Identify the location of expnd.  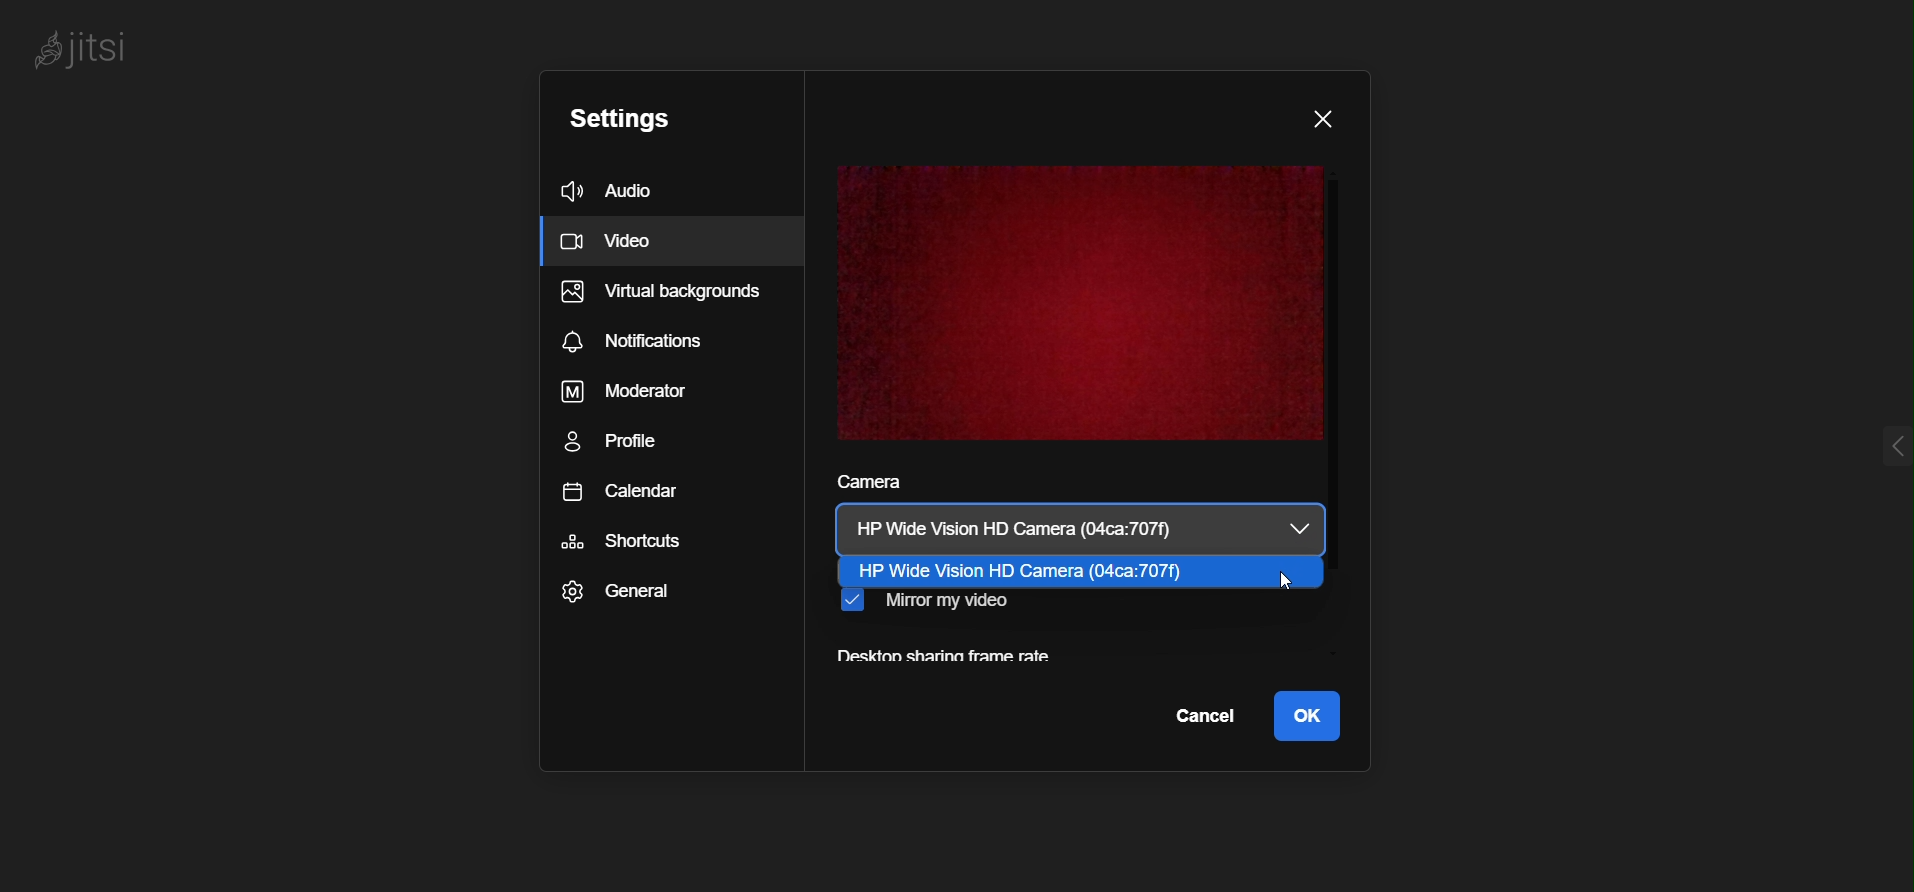
(1871, 443).